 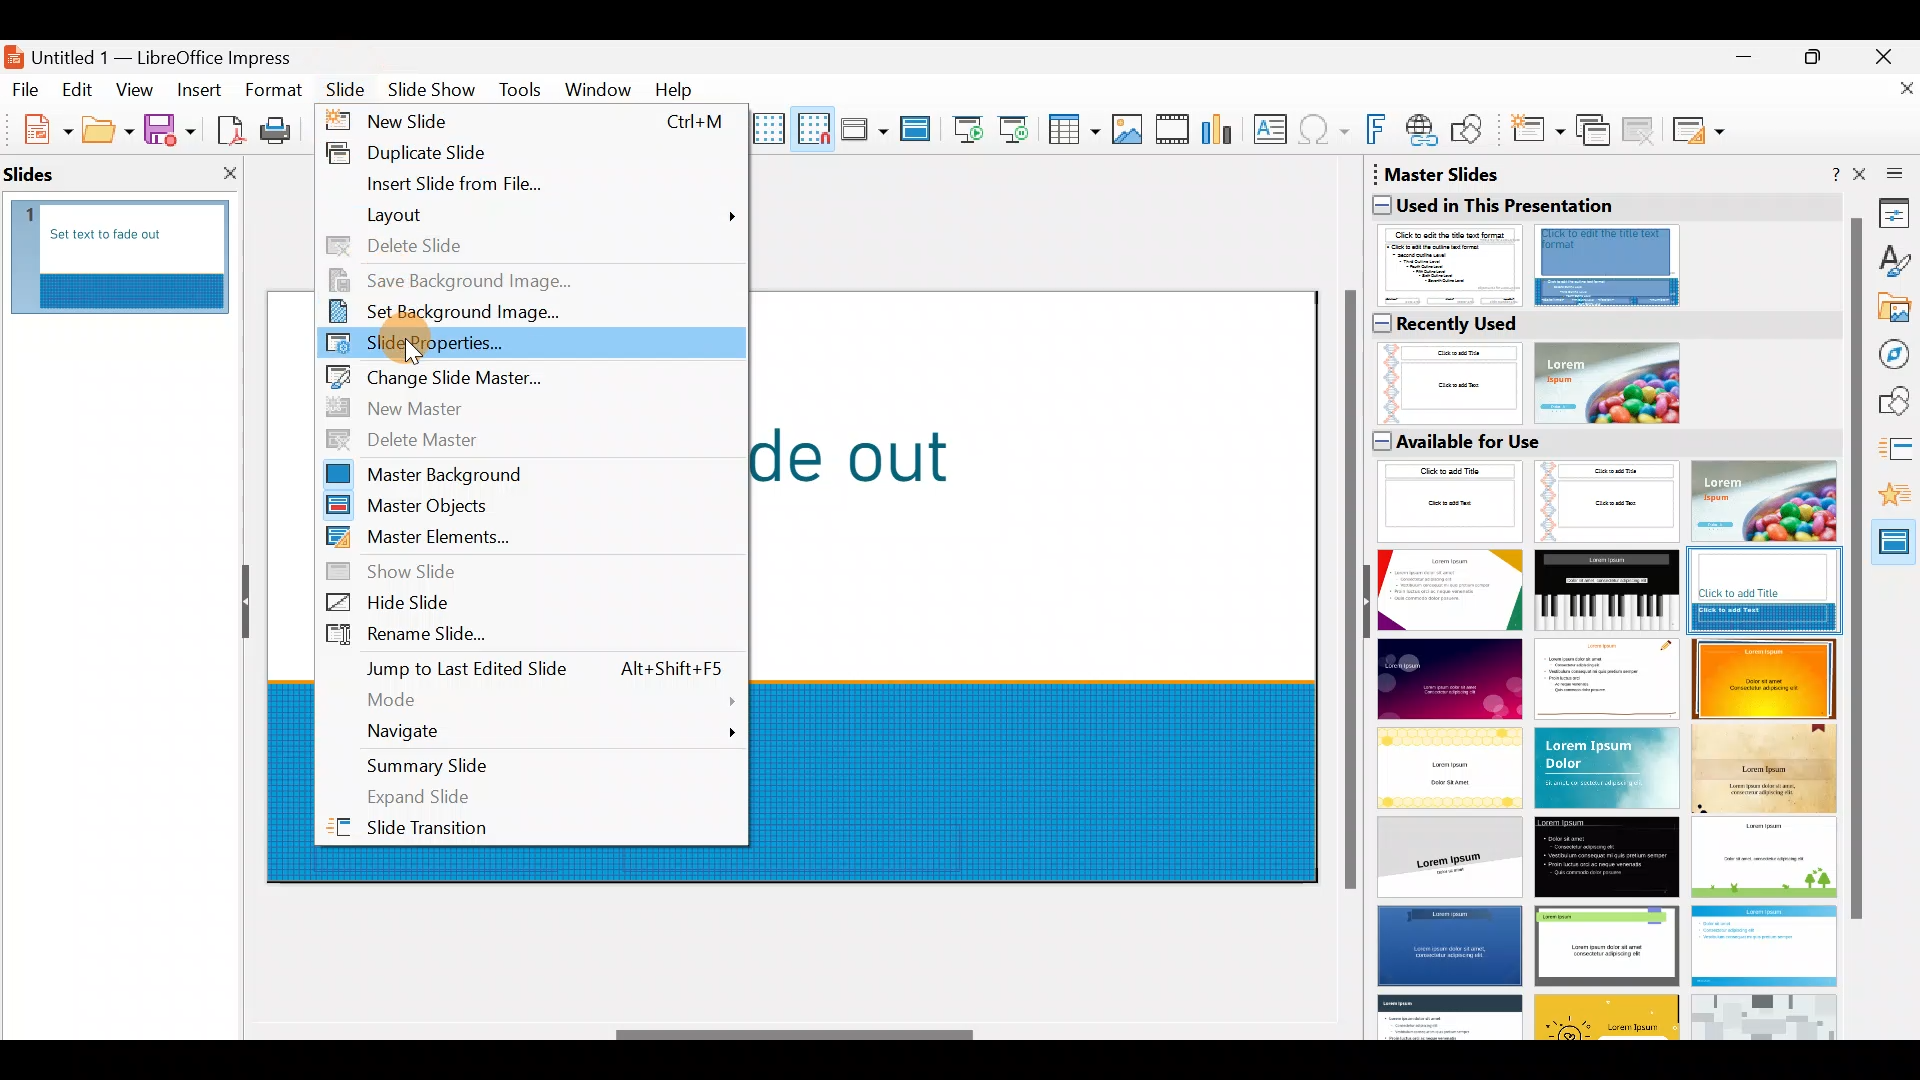 I want to click on Display views, so click(x=863, y=128).